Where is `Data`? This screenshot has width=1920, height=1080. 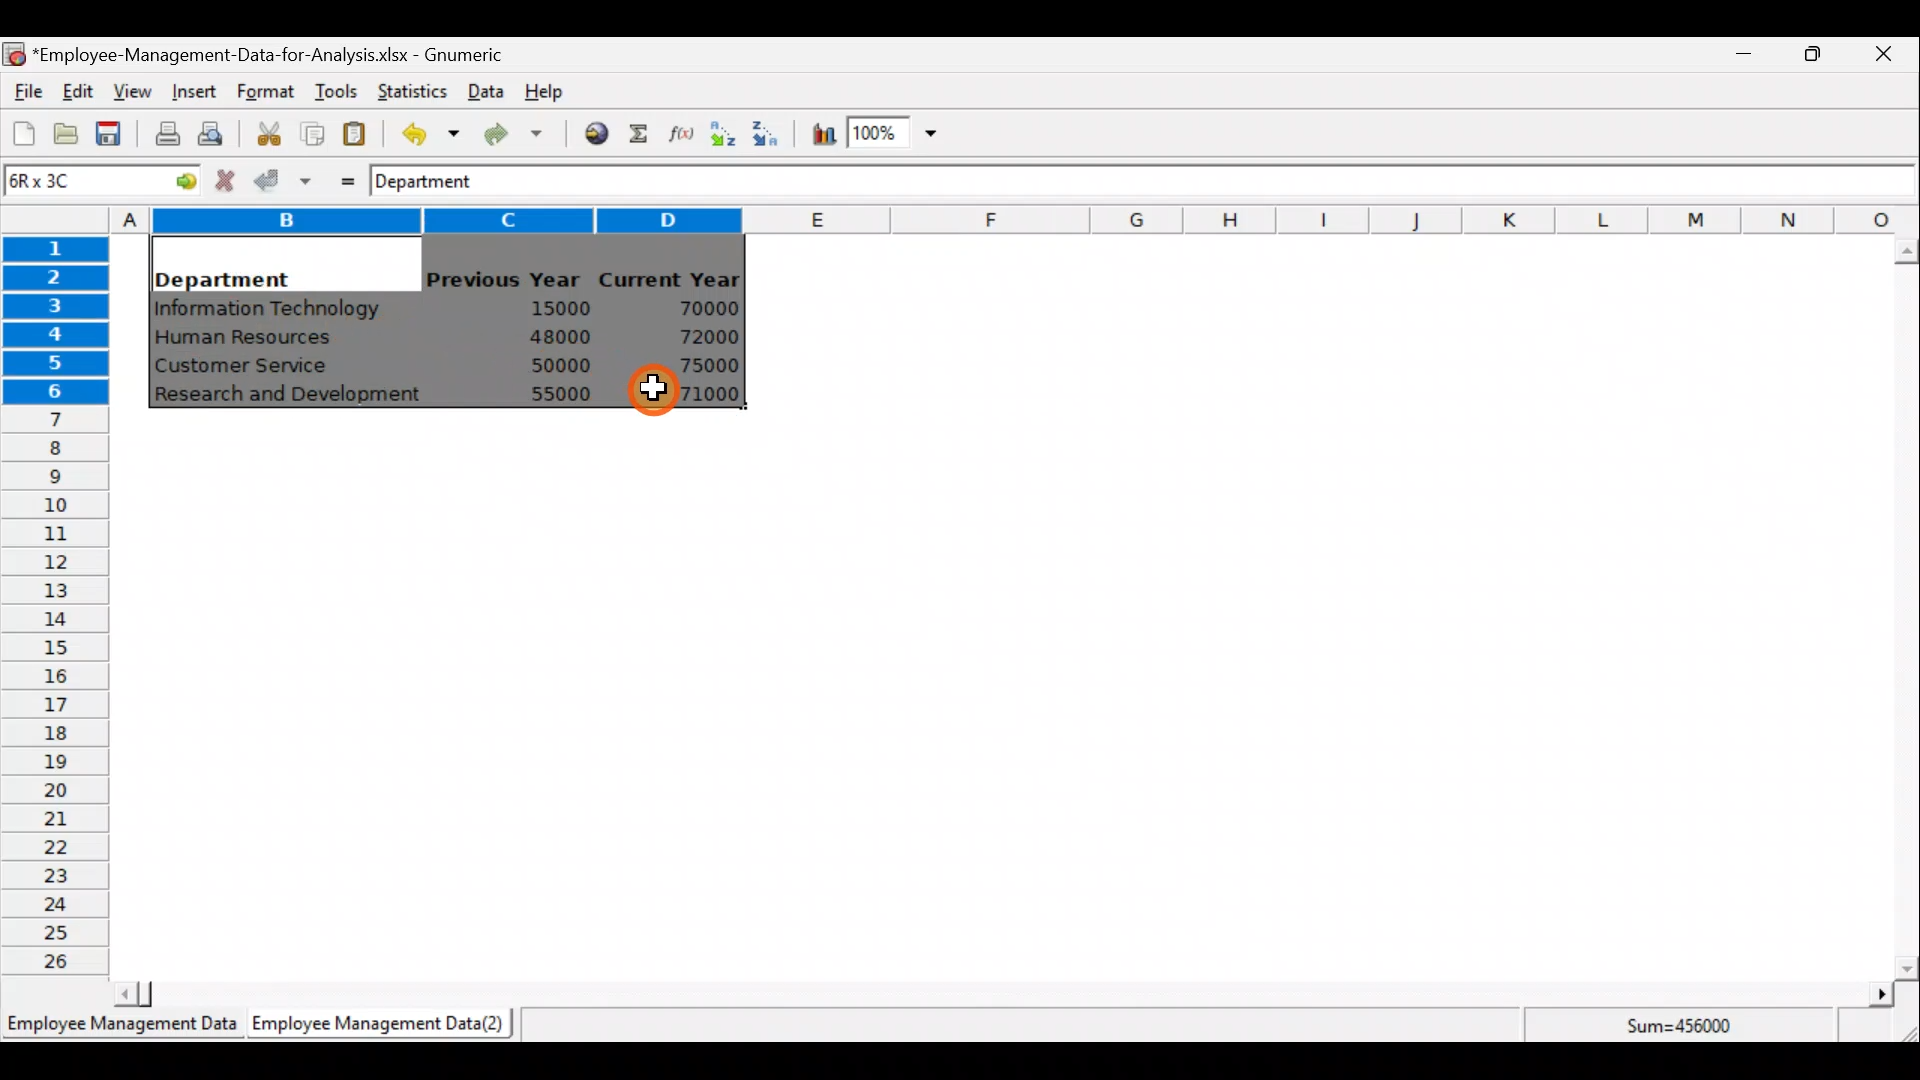
Data is located at coordinates (486, 91).